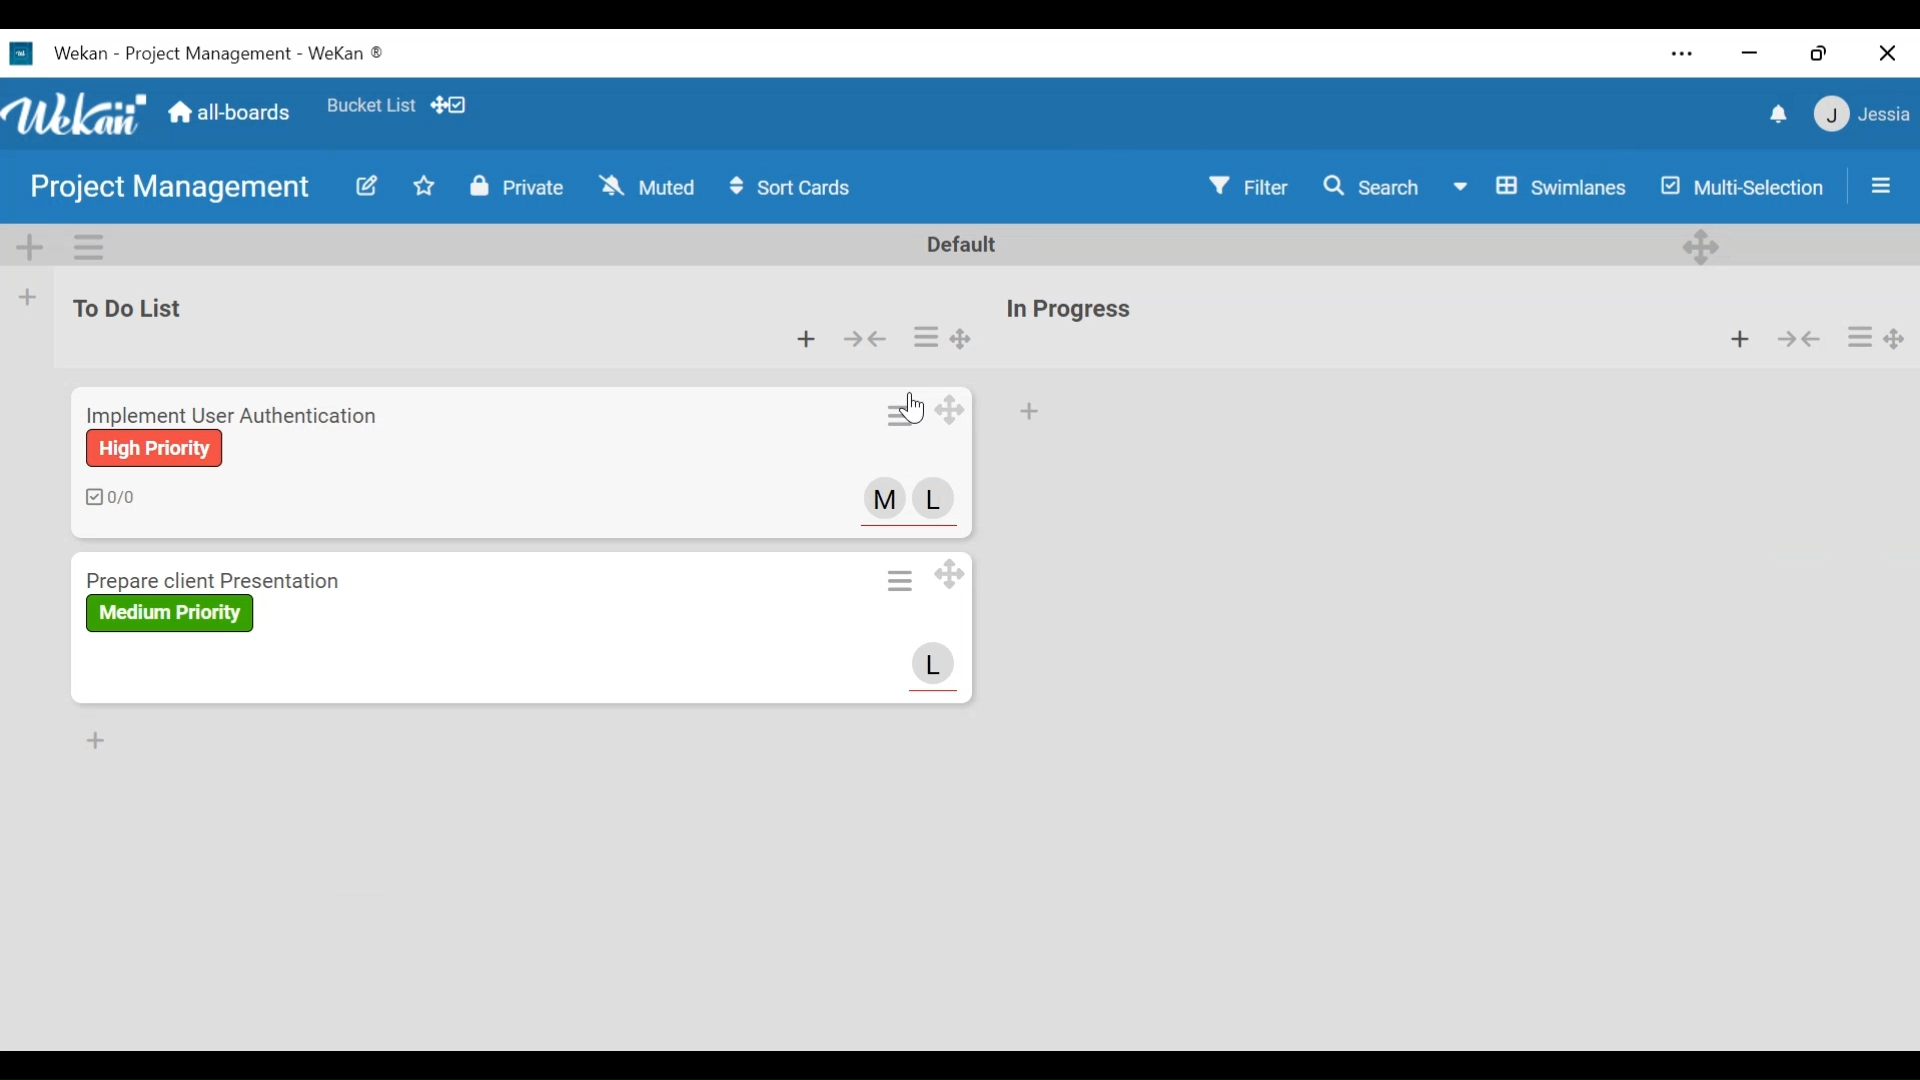  Describe the element at coordinates (899, 581) in the screenshot. I see `card actions` at that location.